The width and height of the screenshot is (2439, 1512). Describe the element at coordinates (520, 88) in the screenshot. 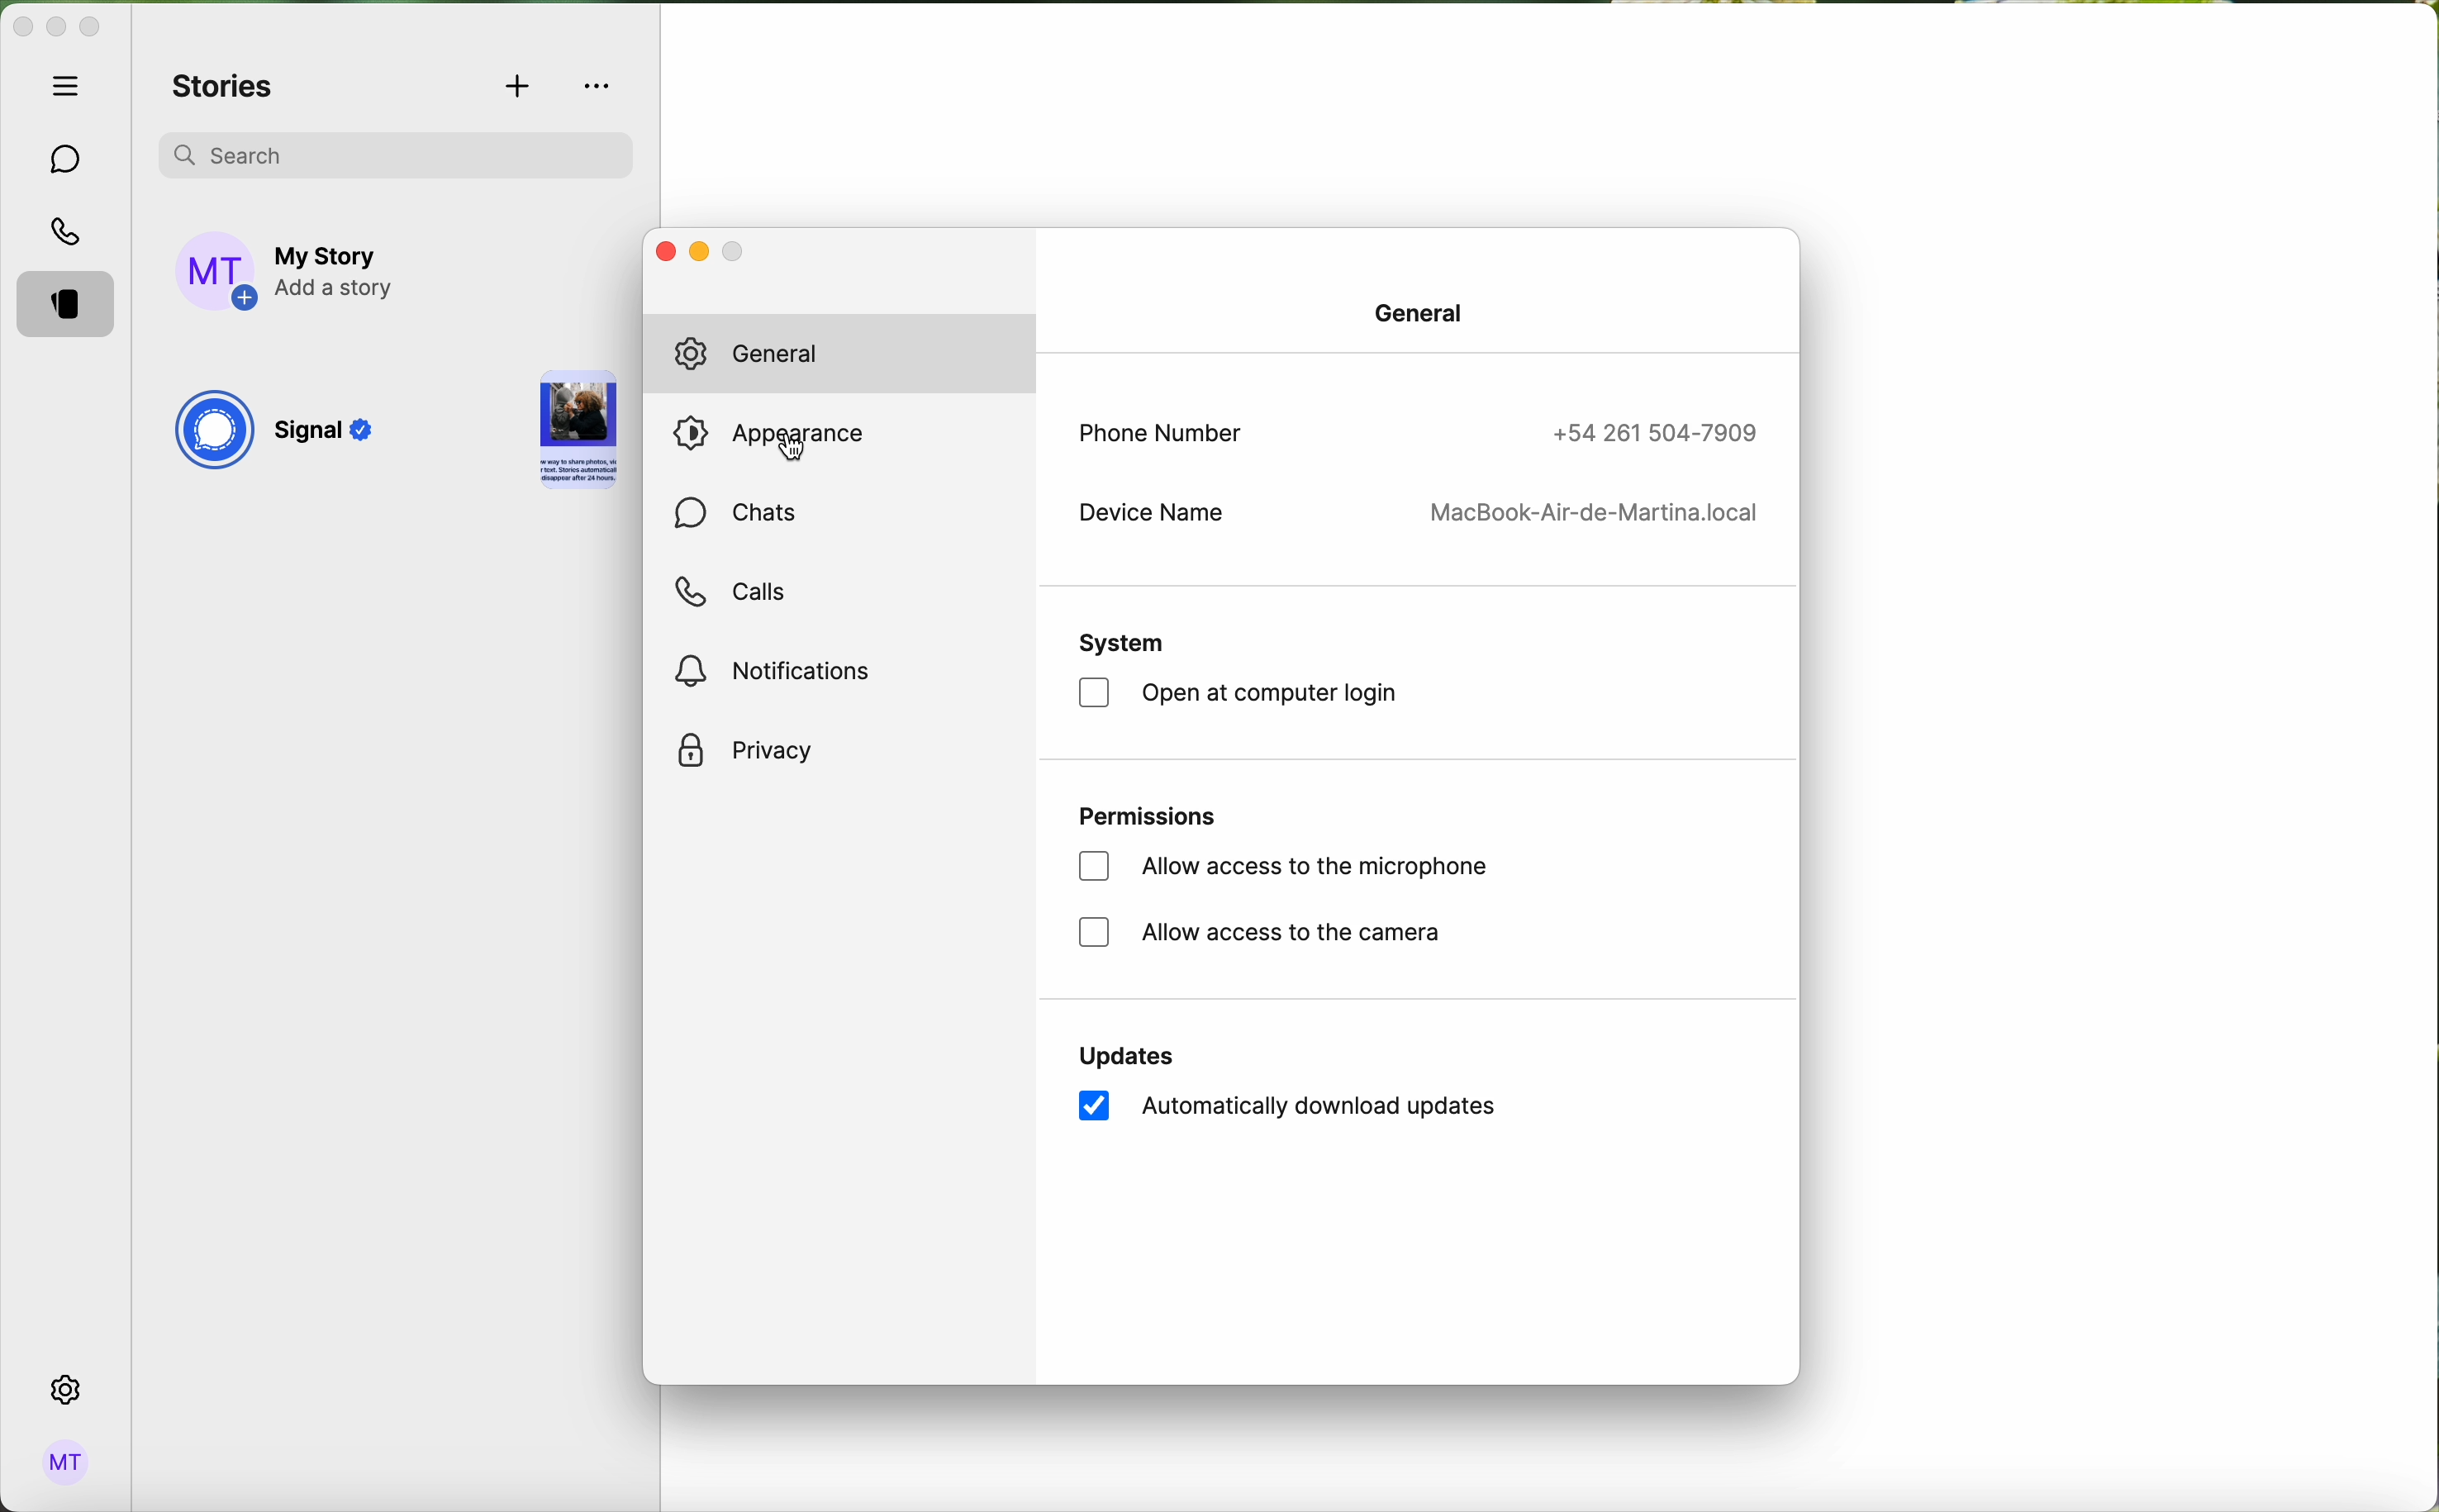

I see `add` at that location.